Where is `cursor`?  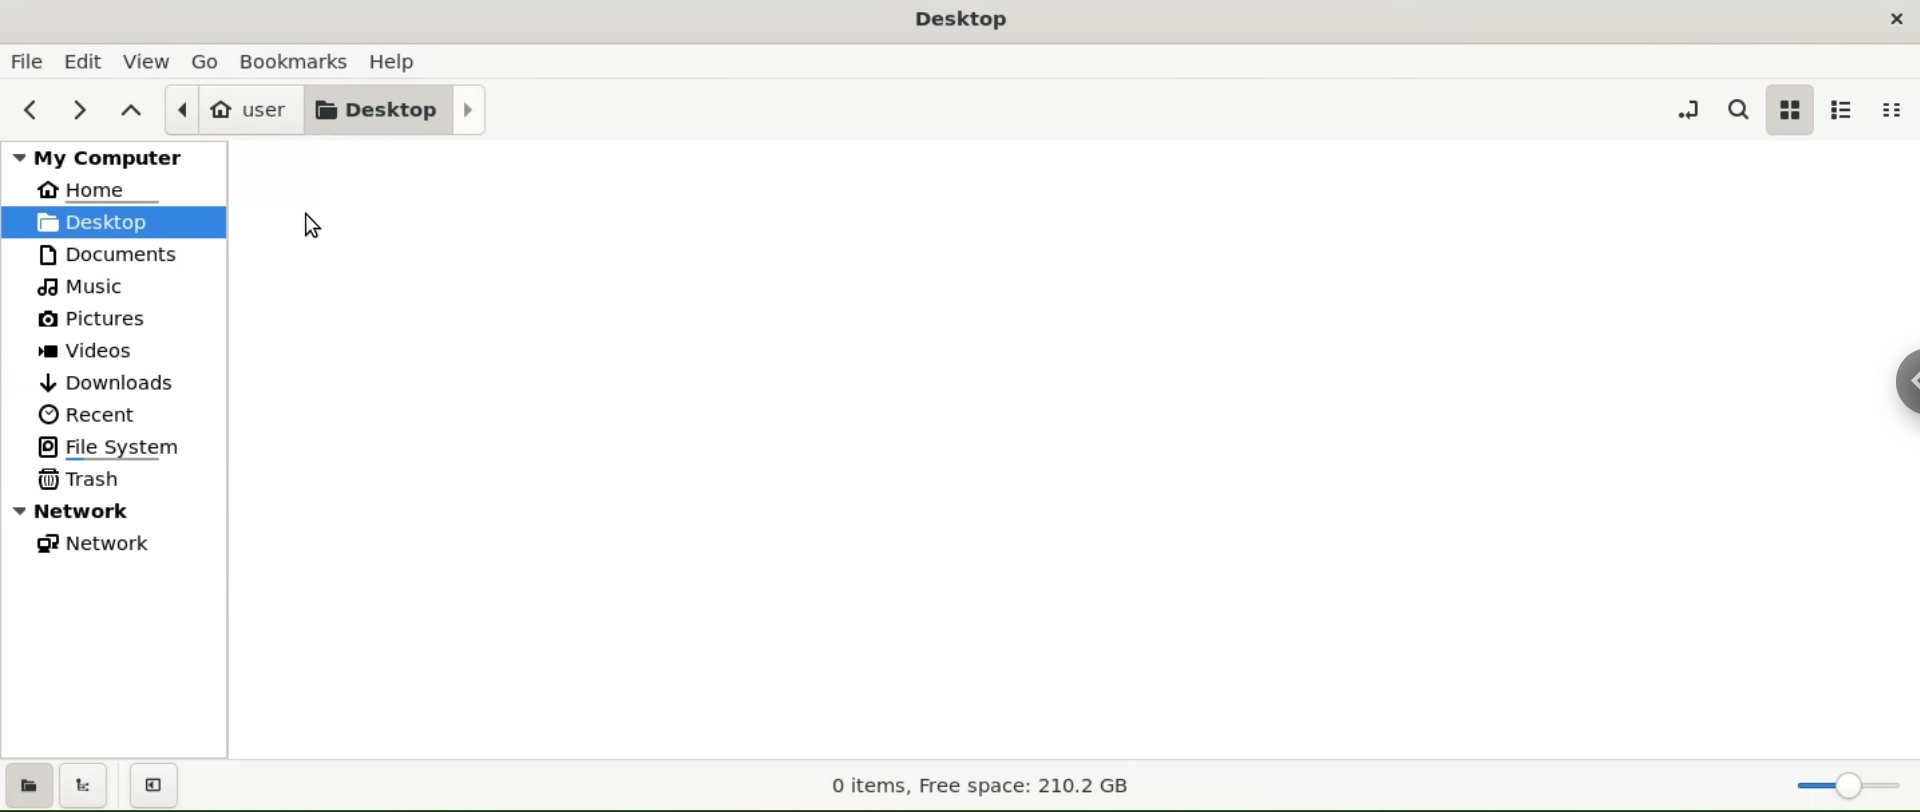
cursor is located at coordinates (316, 227).